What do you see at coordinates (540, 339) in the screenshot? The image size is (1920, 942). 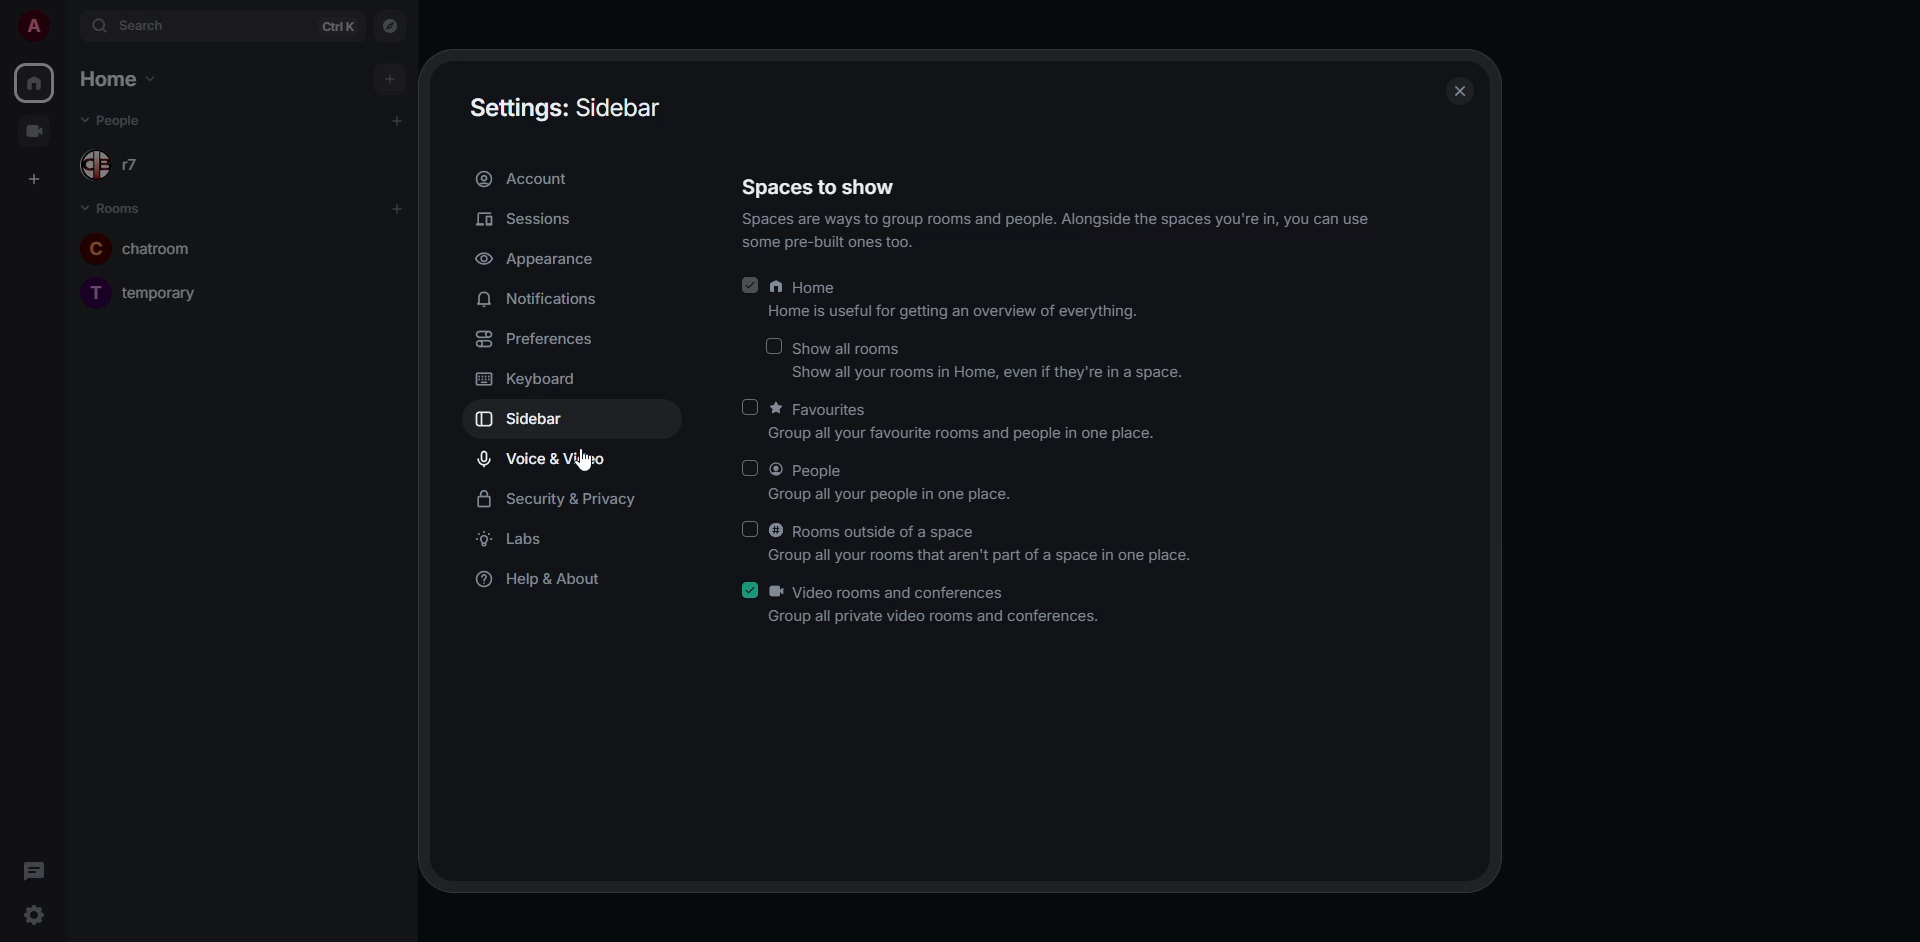 I see `preferences` at bounding box center [540, 339].